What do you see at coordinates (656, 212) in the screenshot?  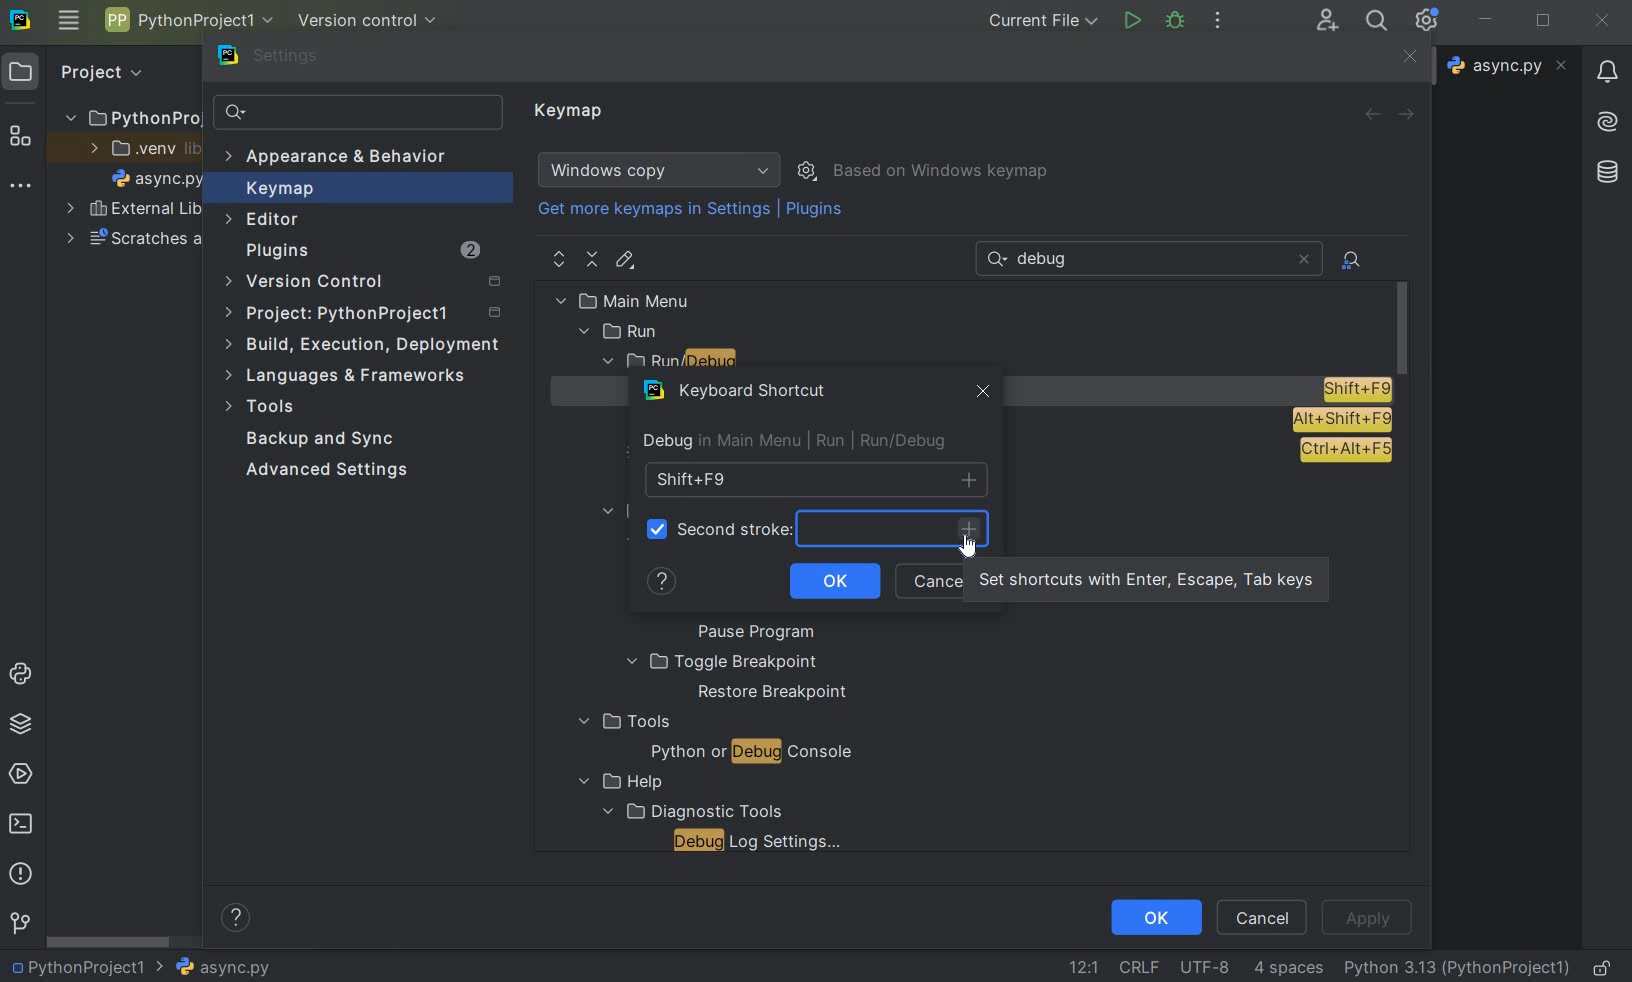 I see `get more keymaps in settings` at bounding box center [656, 212].